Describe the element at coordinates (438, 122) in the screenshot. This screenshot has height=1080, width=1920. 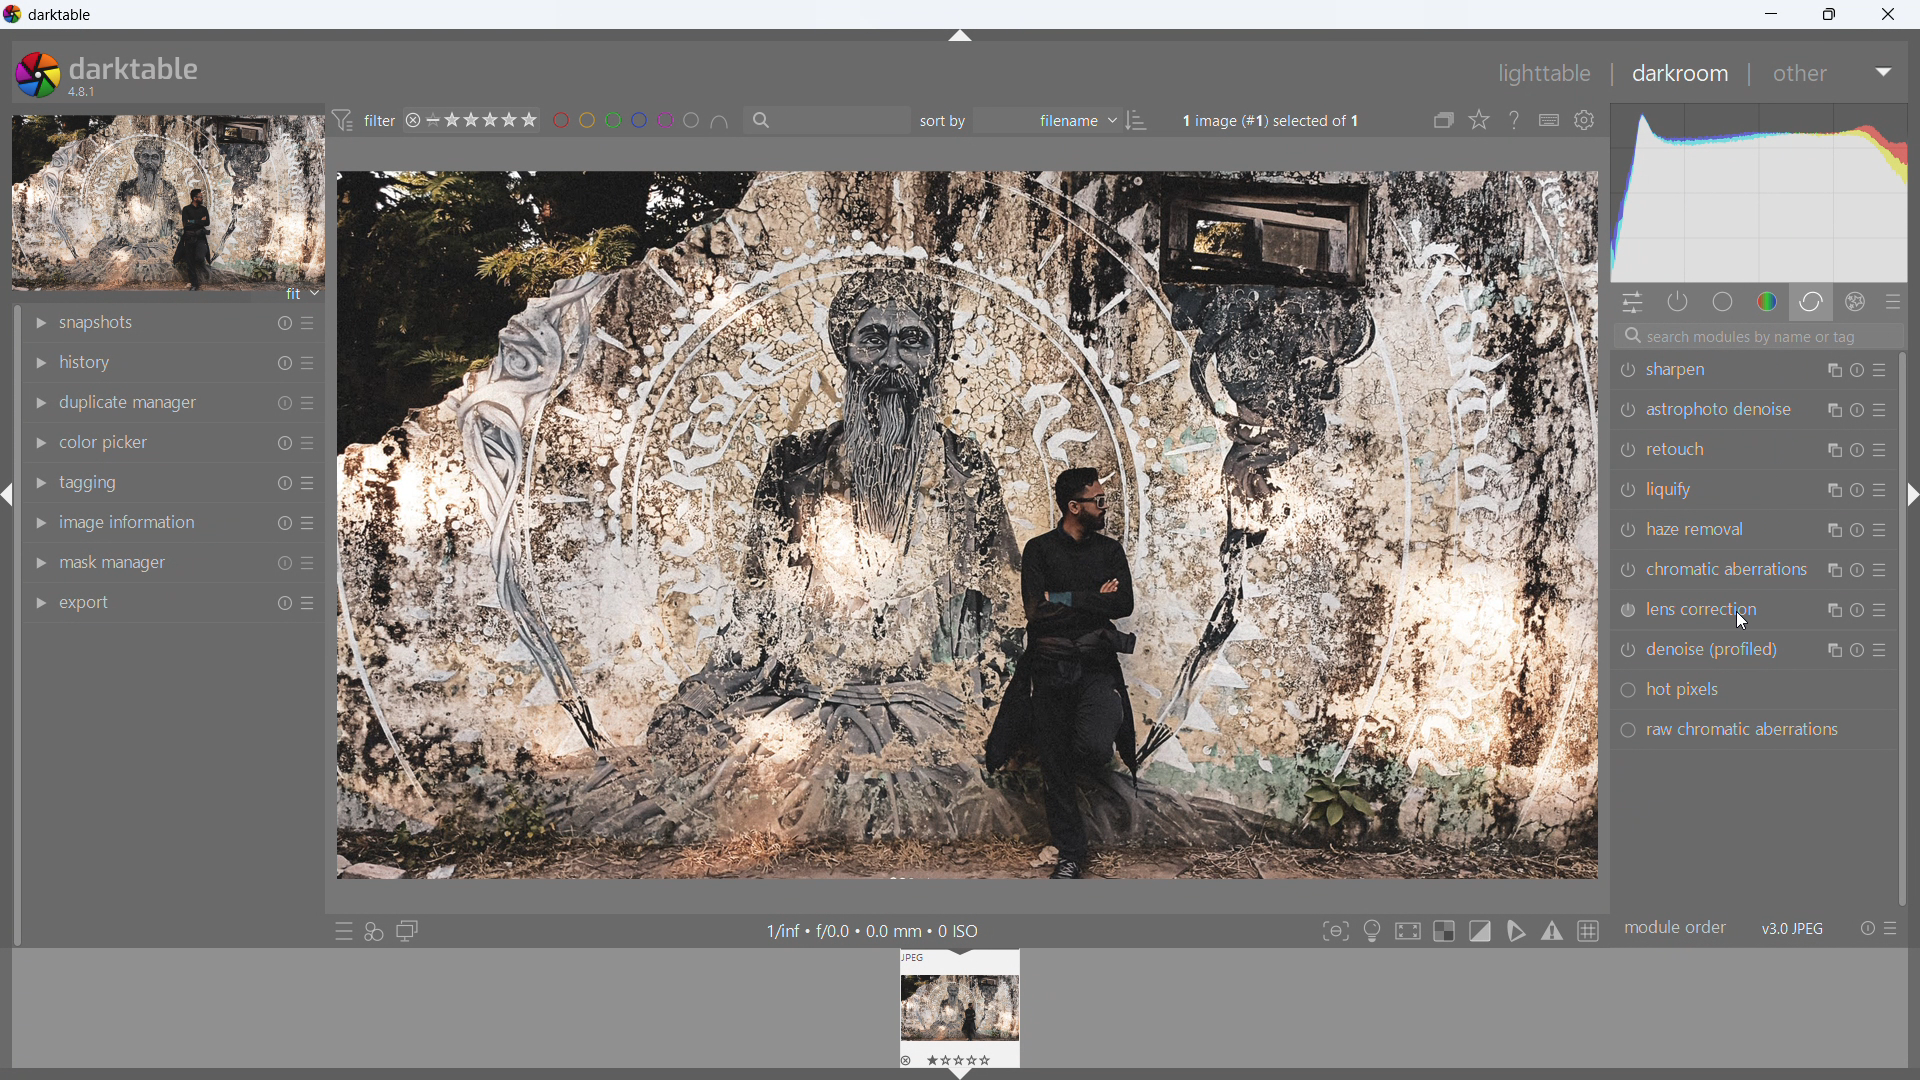
I see `no rating` at that location.